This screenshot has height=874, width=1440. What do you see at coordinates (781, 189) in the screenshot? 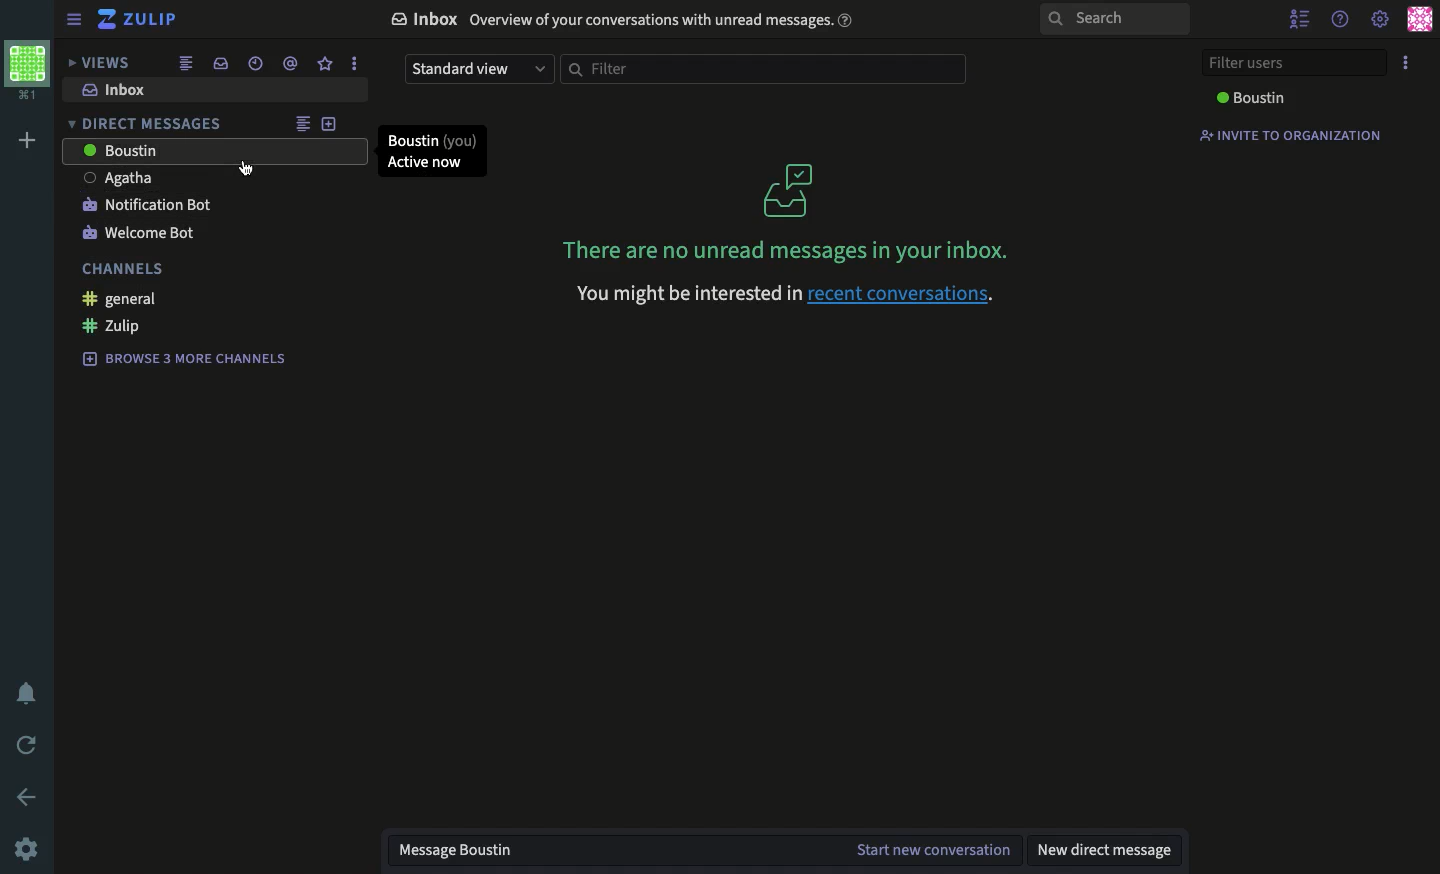
I see `inbox logo` at bounding box center [781, 189].